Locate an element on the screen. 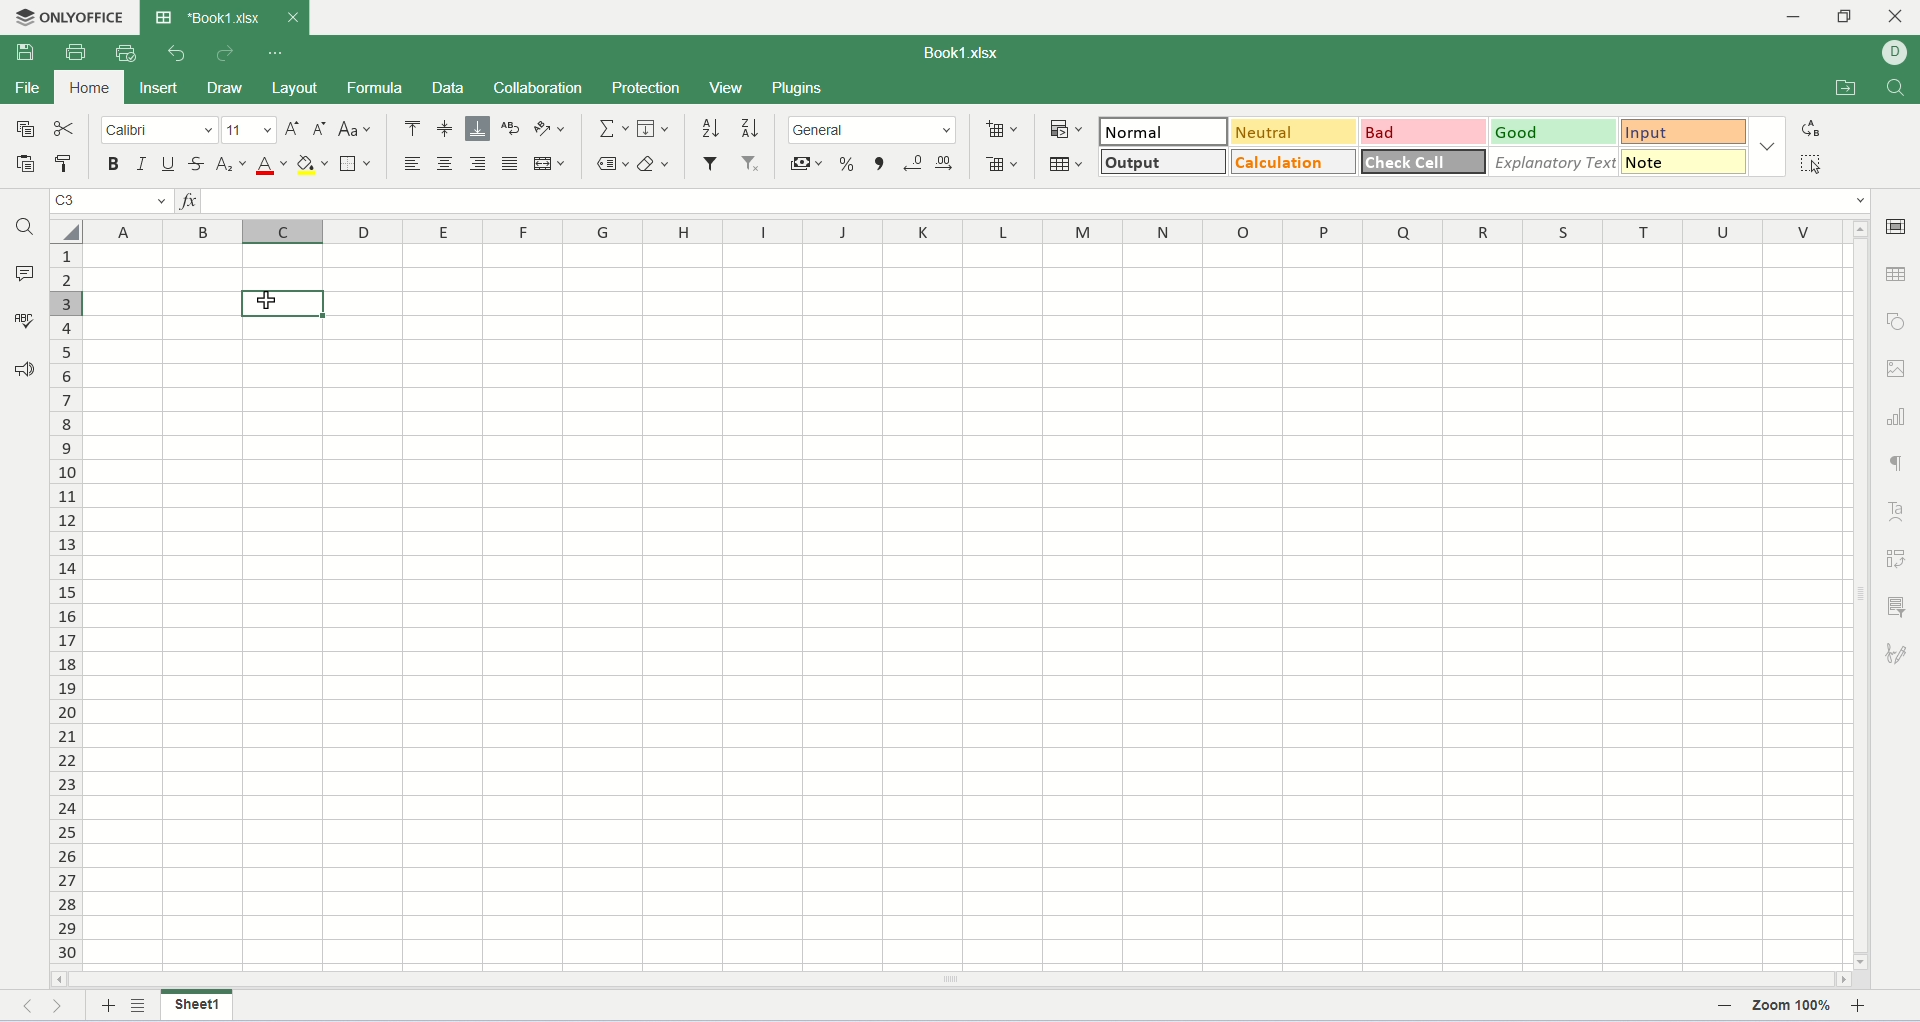 The image size is (1920, 1022). border is located at coordinates (356, 165).